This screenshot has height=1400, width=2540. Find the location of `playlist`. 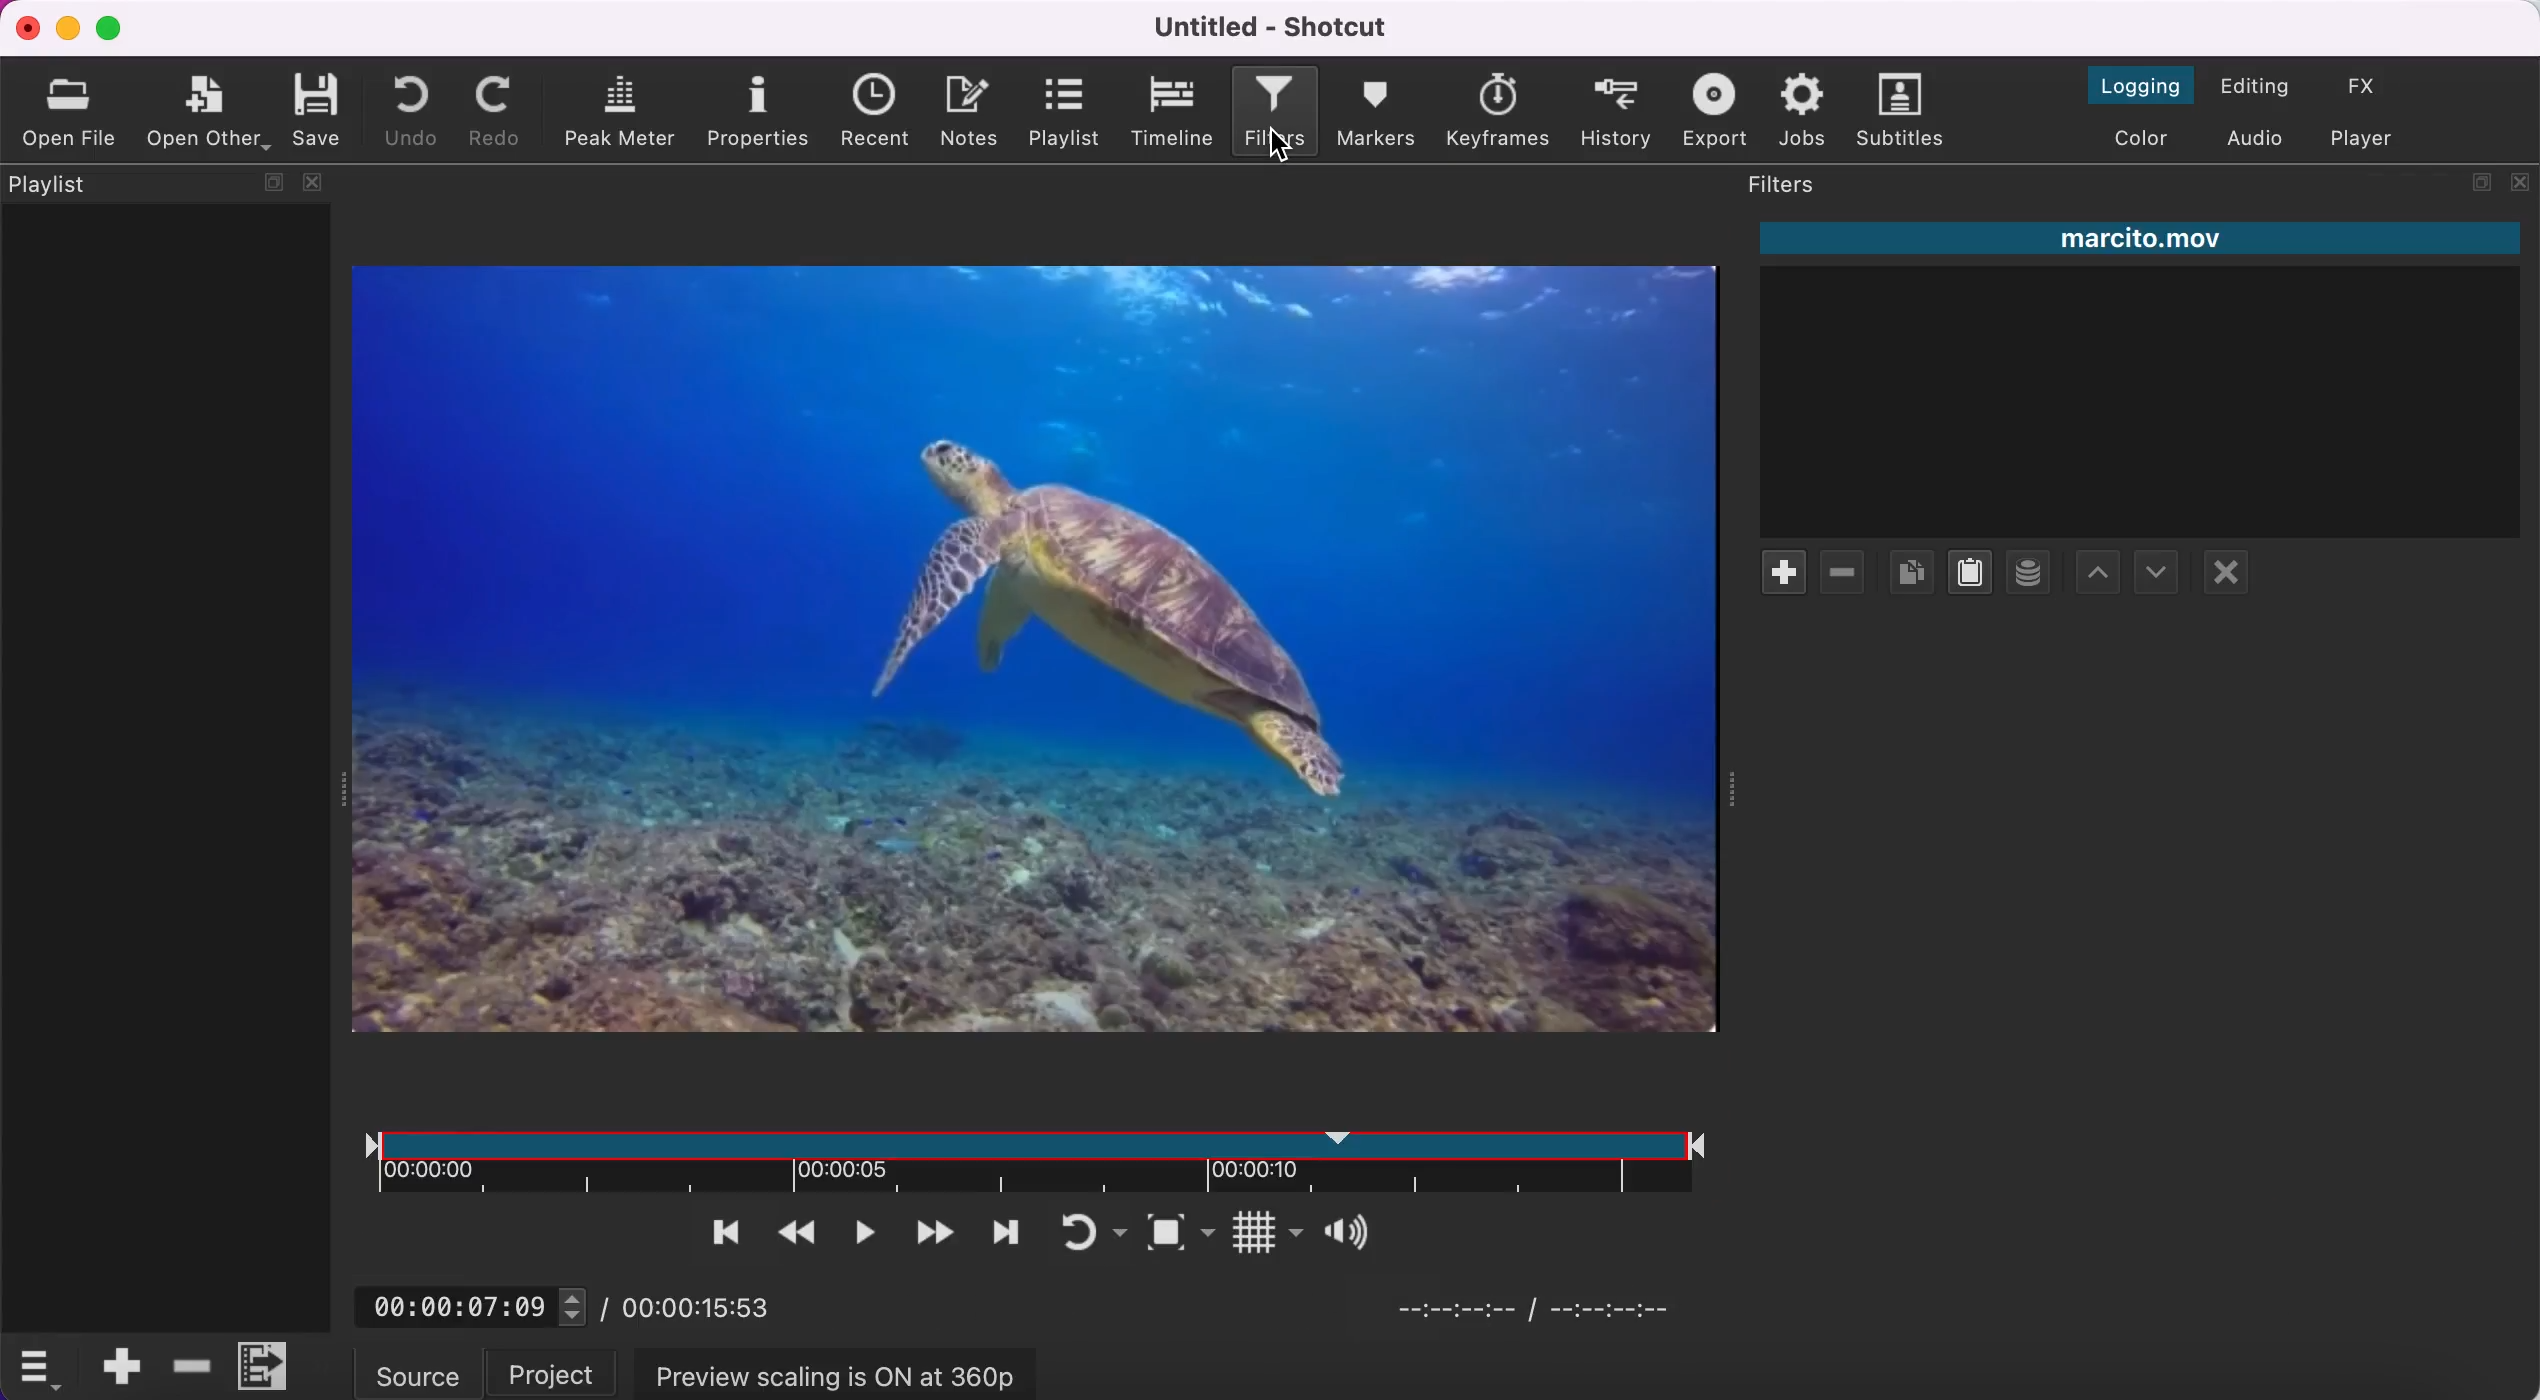

playlist is located at coordinates (1068, 111).